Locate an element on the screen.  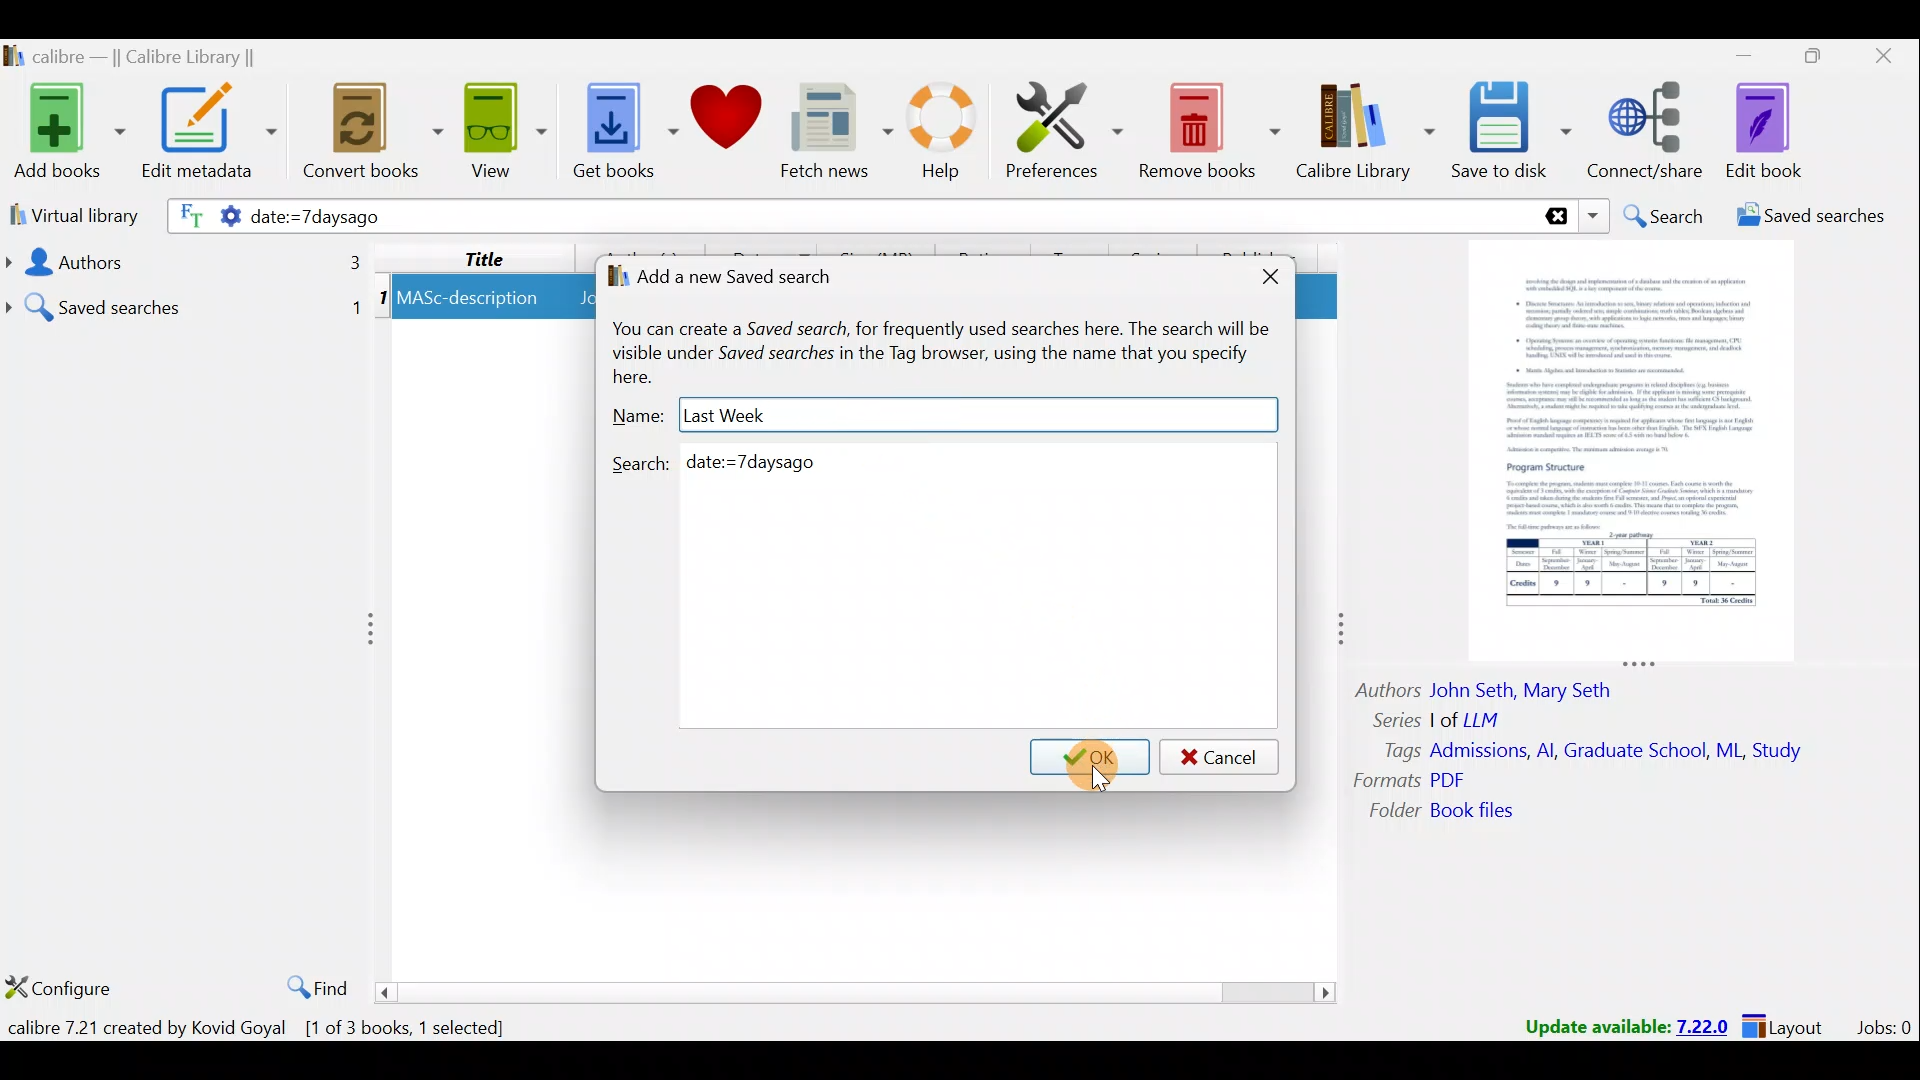
Help is located at coordinates (950, 135).